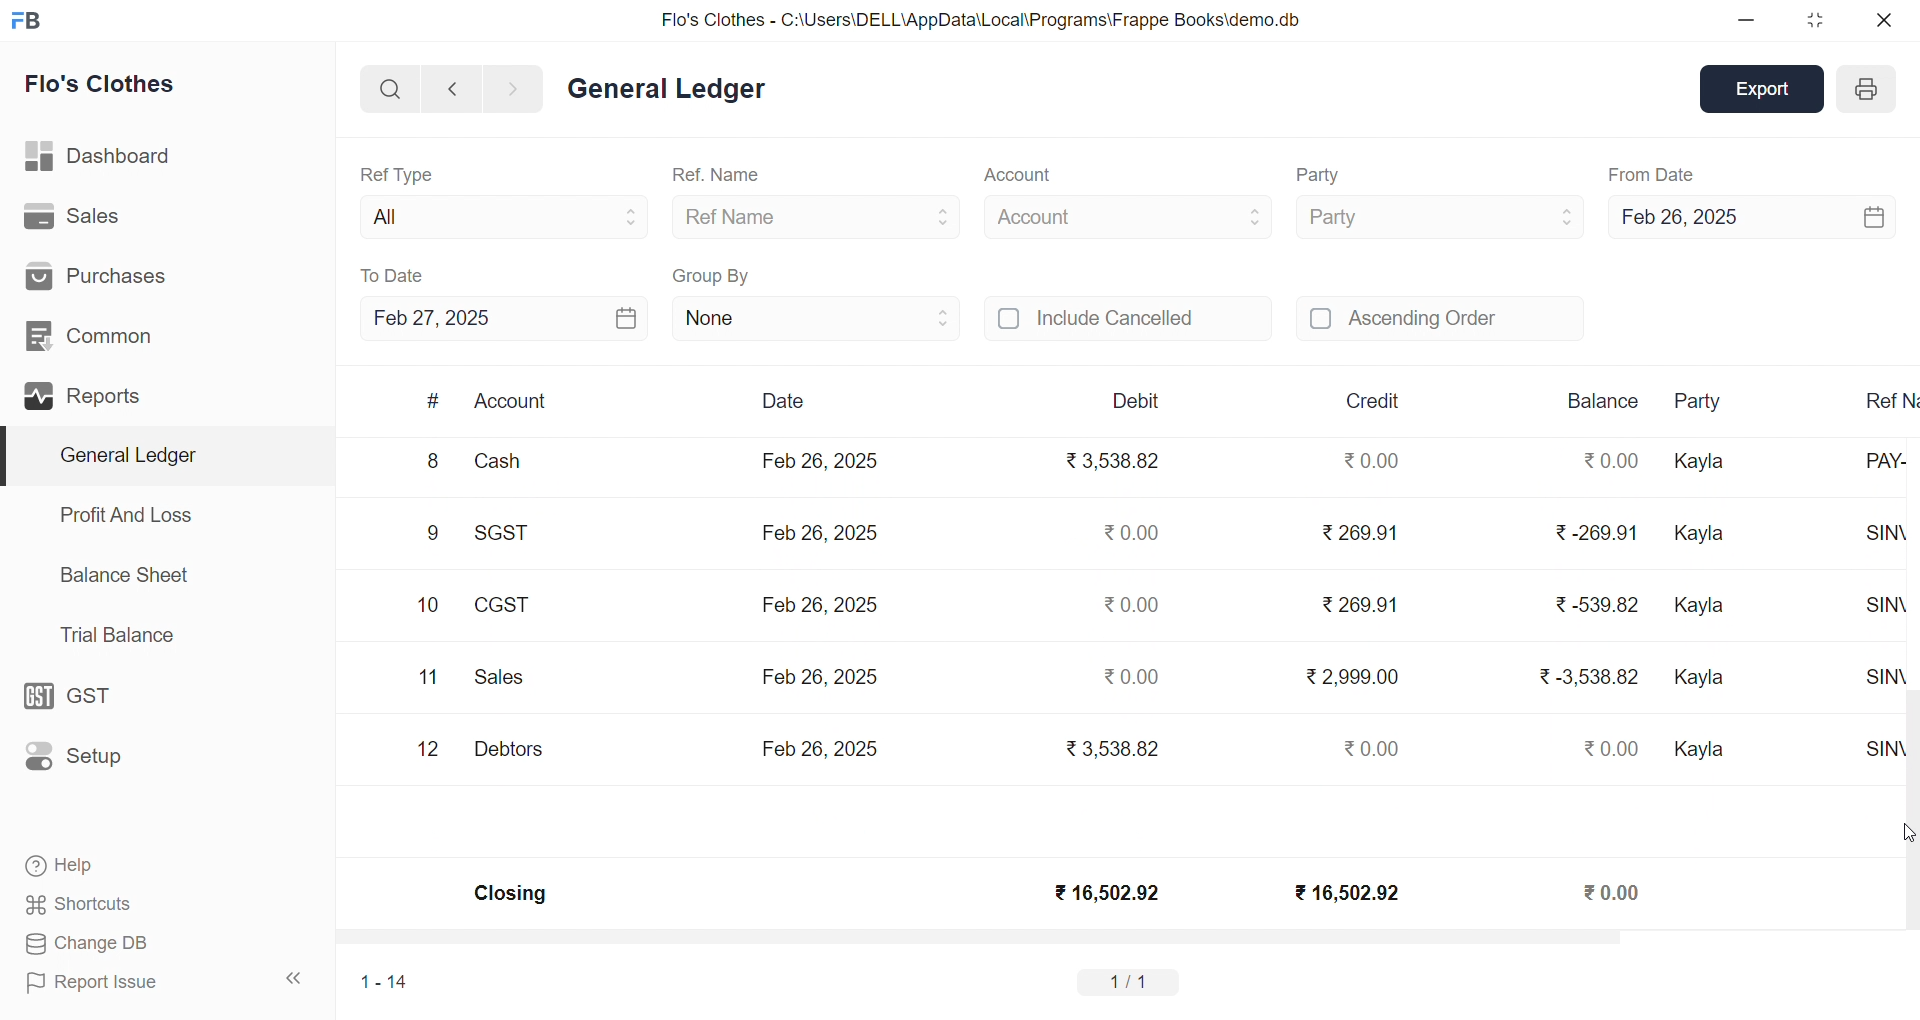 This screenshot has height=1020, width=1920. What do you see at coordinates (86, 393) in the screenshot?
I see `Reports` at bounding box center [86, 393].